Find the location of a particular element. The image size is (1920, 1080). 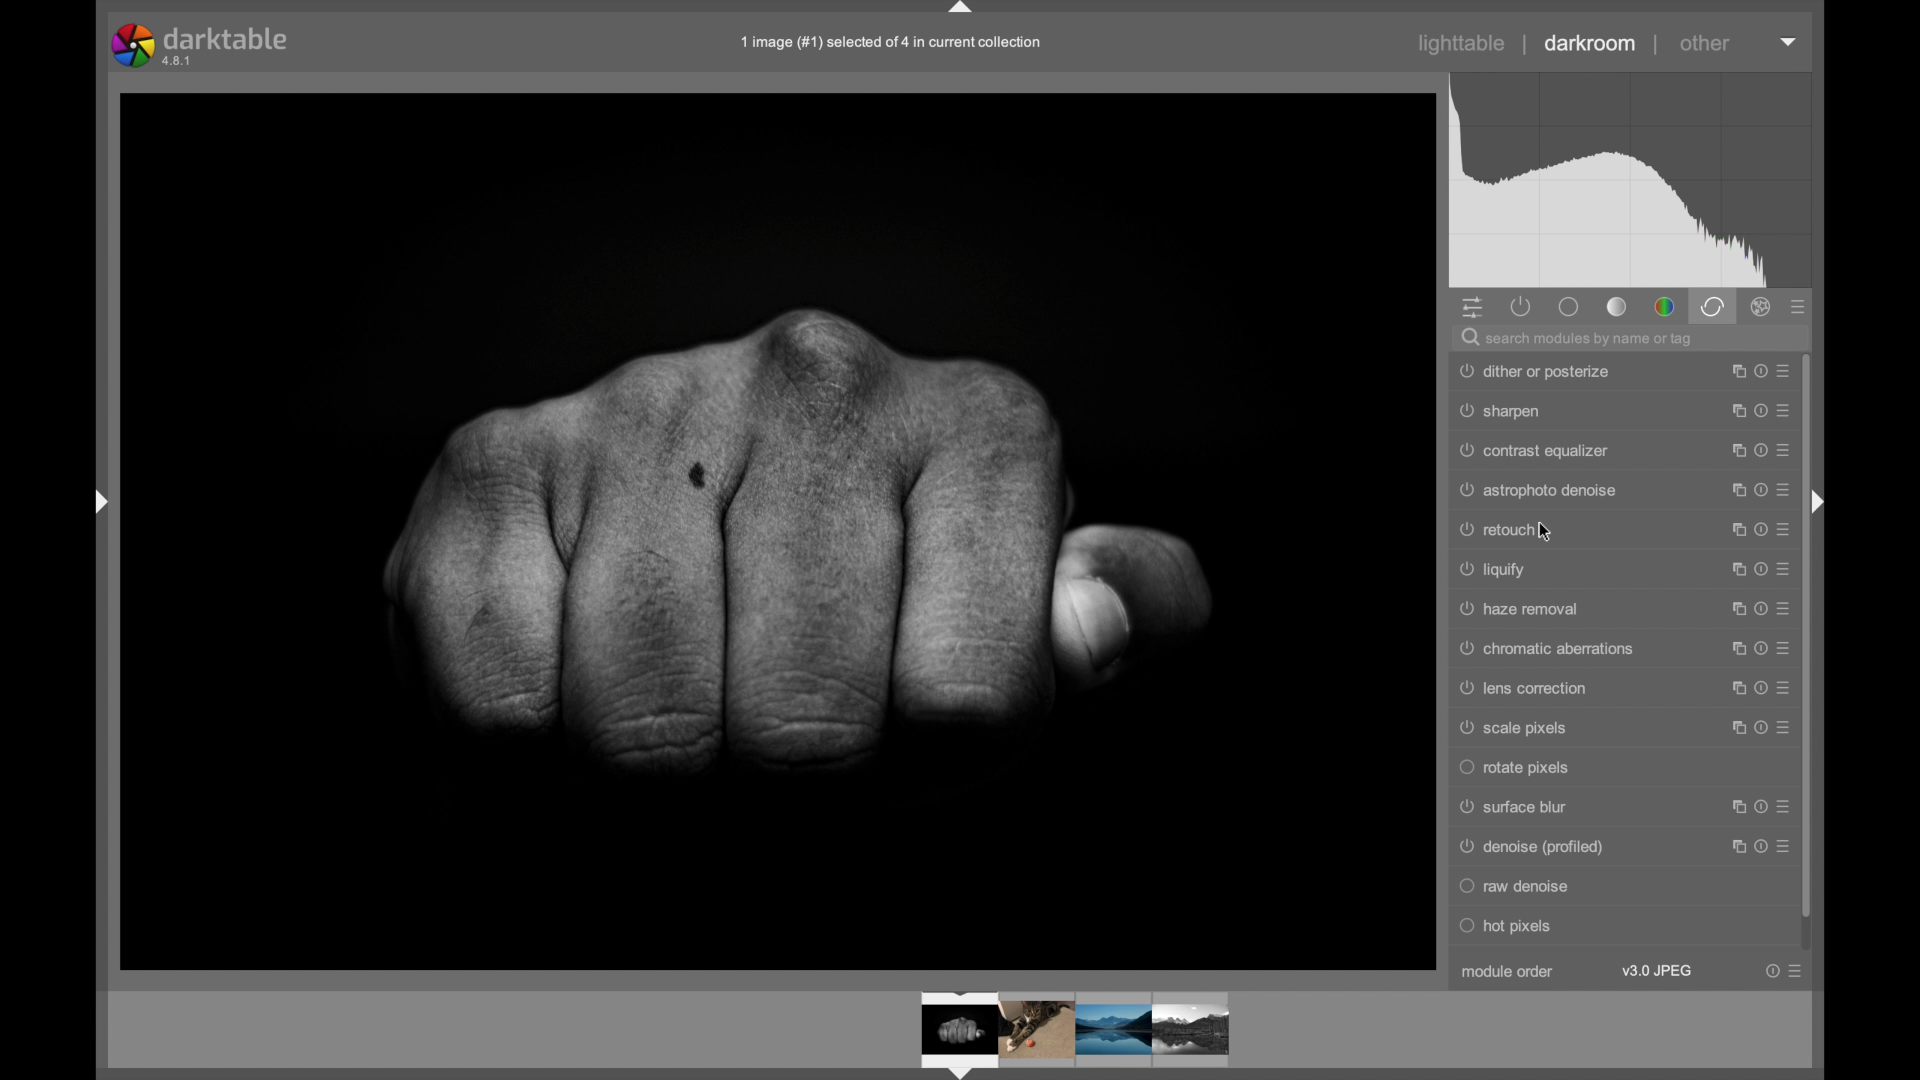

surface blur is located at coordinates (1513, 807).